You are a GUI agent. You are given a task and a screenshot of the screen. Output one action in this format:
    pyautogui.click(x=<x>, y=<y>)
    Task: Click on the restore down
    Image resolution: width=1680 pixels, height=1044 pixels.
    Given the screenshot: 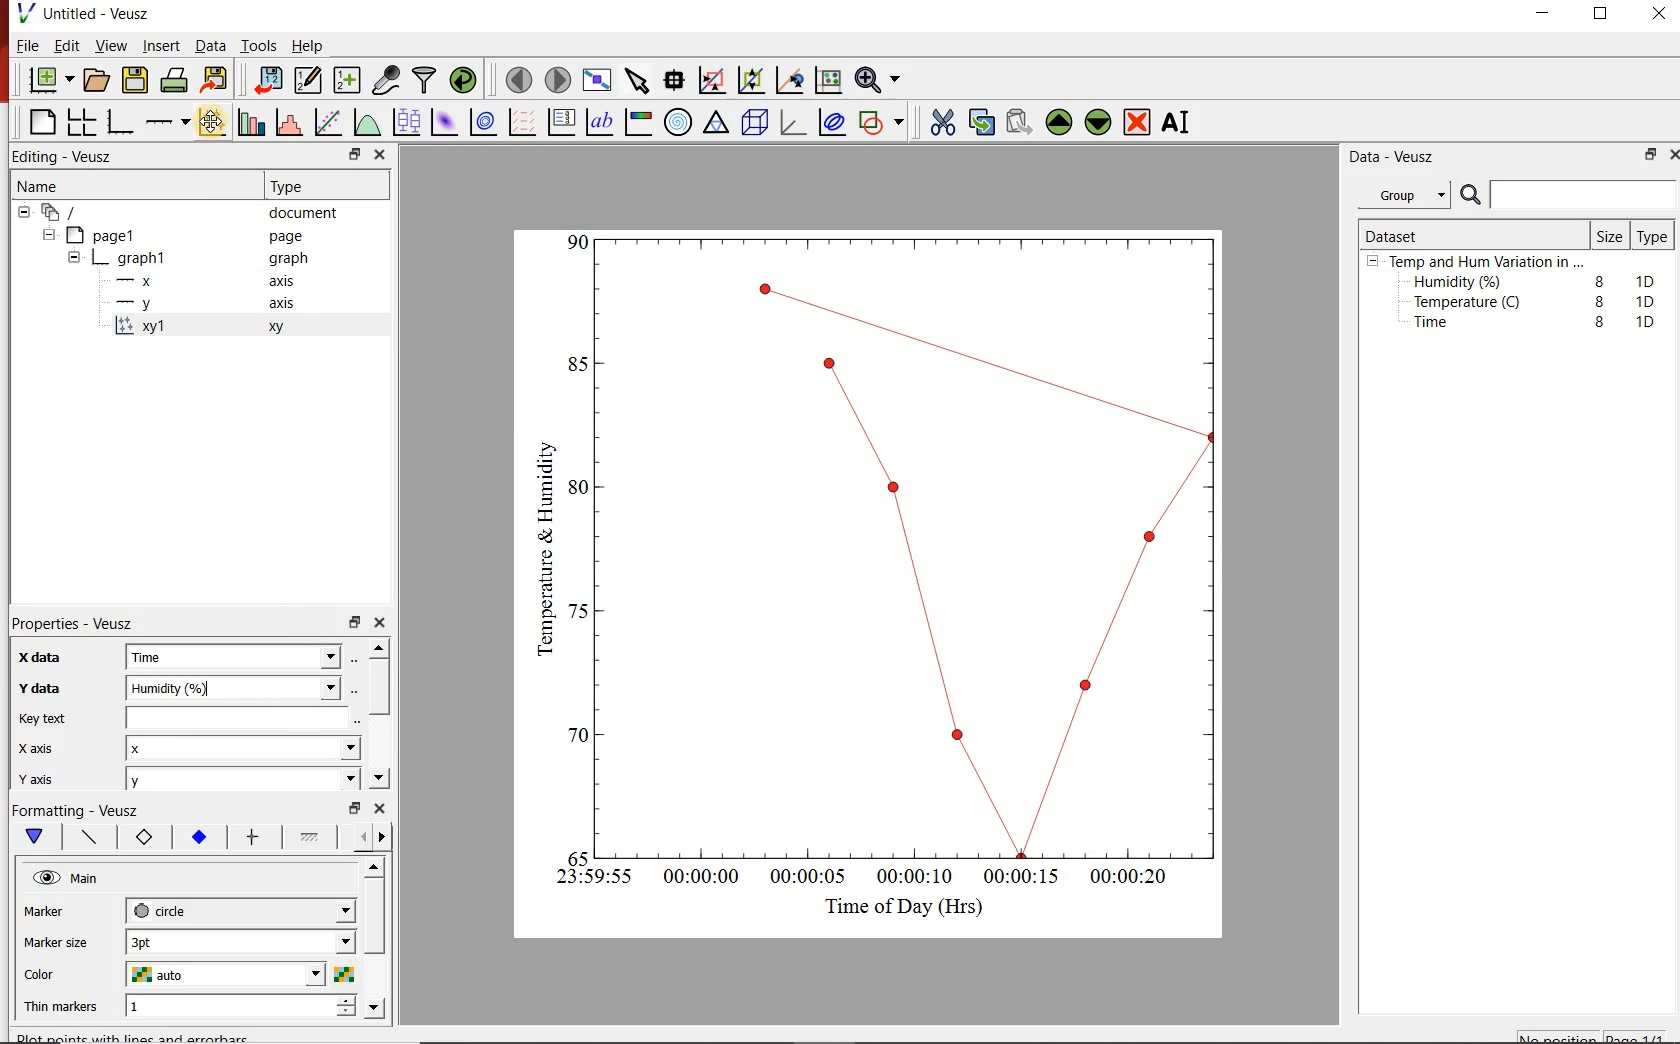 What is the action you would take?
    pyautogui.click(x=353, y=623)
    